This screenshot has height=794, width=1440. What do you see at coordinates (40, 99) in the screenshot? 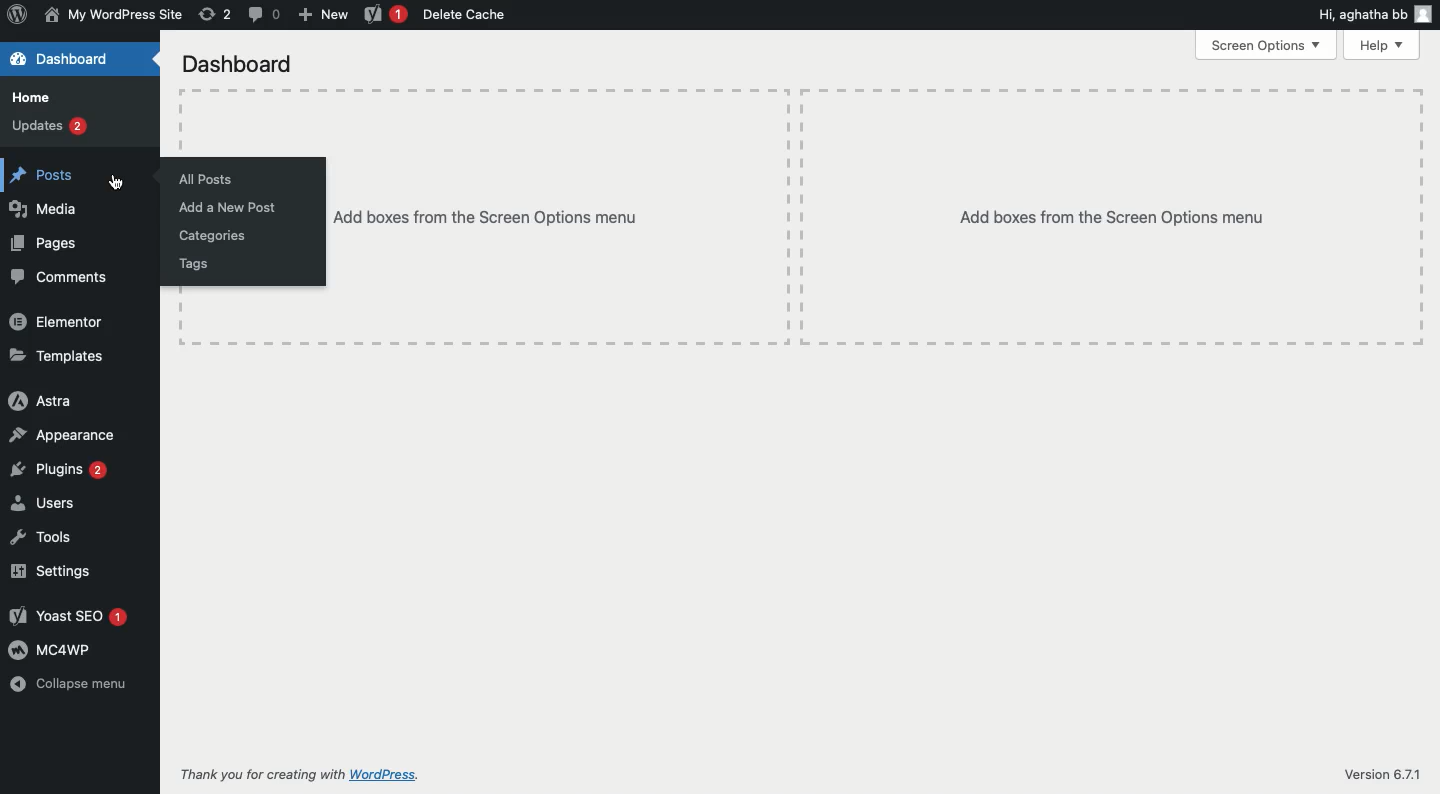
I see `Home` at bounding box center [40, 99].